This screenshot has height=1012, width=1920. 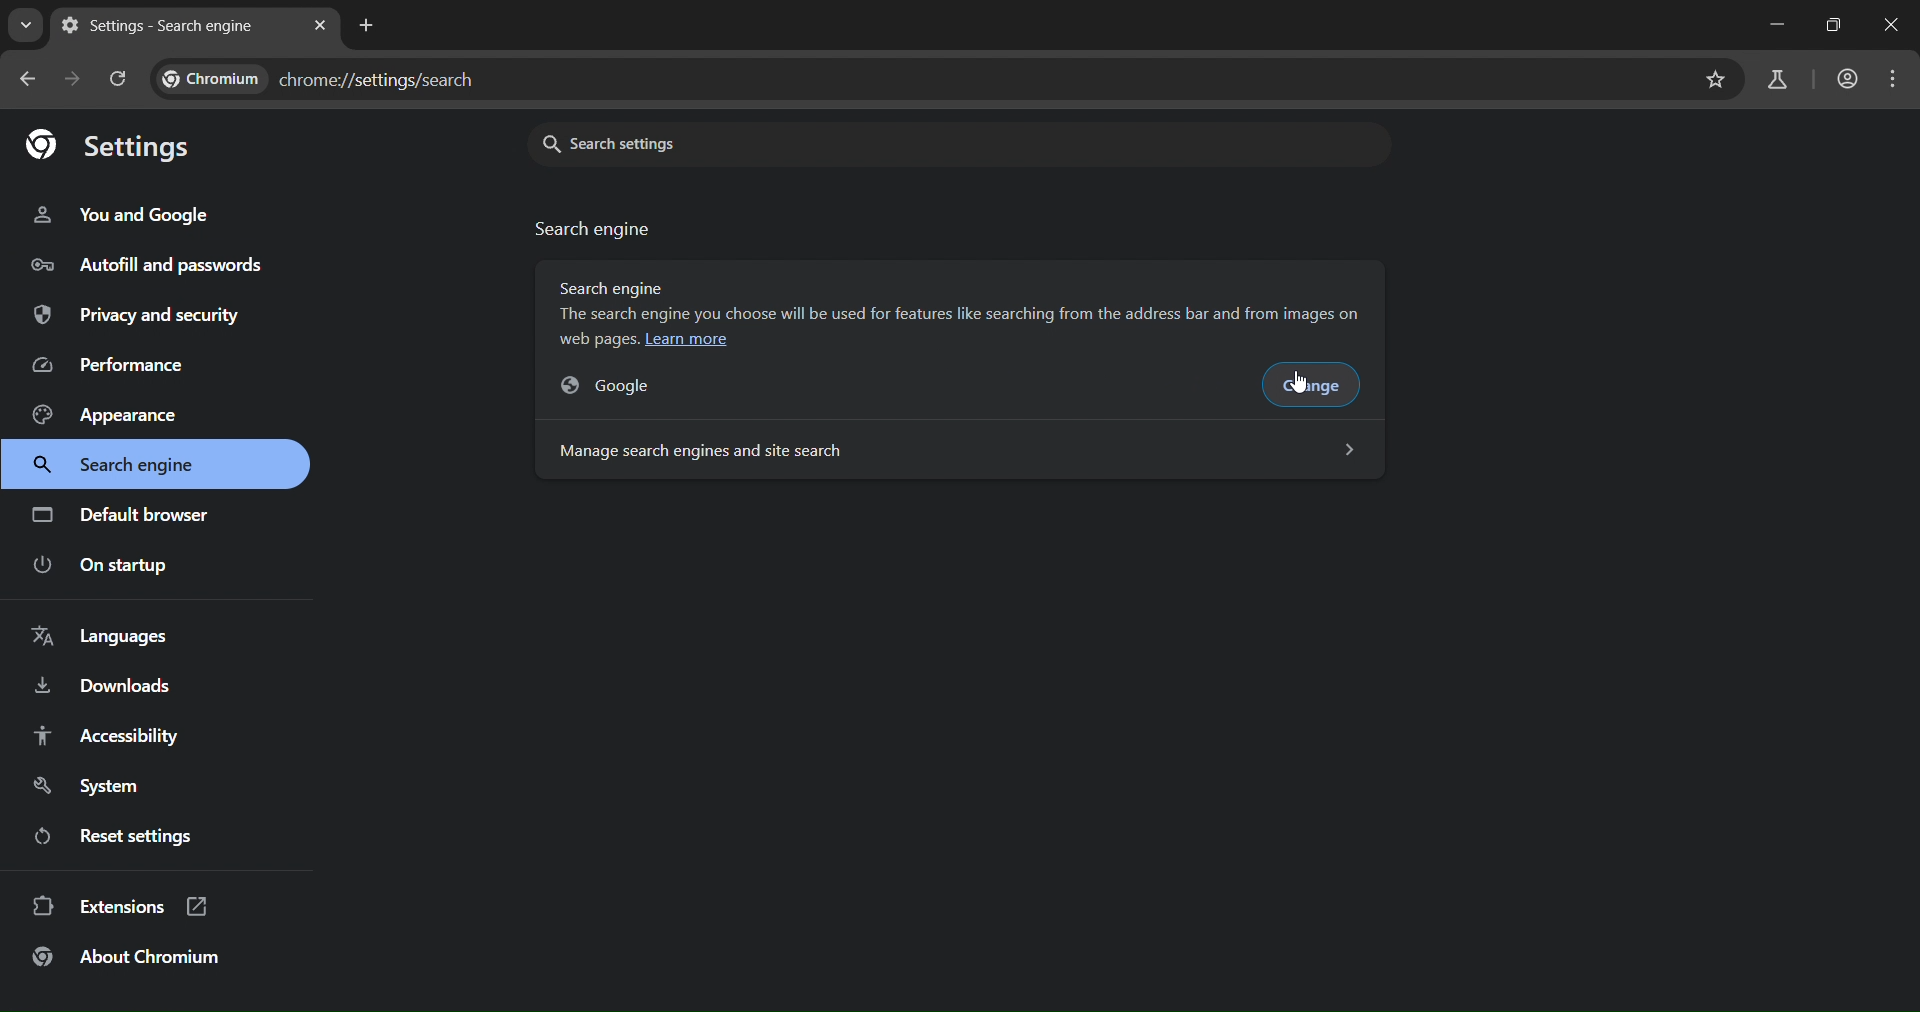 What do you see at coordinates (124, 514) in the screenshot?
I see `default browser` at bounding box center [124, 514].